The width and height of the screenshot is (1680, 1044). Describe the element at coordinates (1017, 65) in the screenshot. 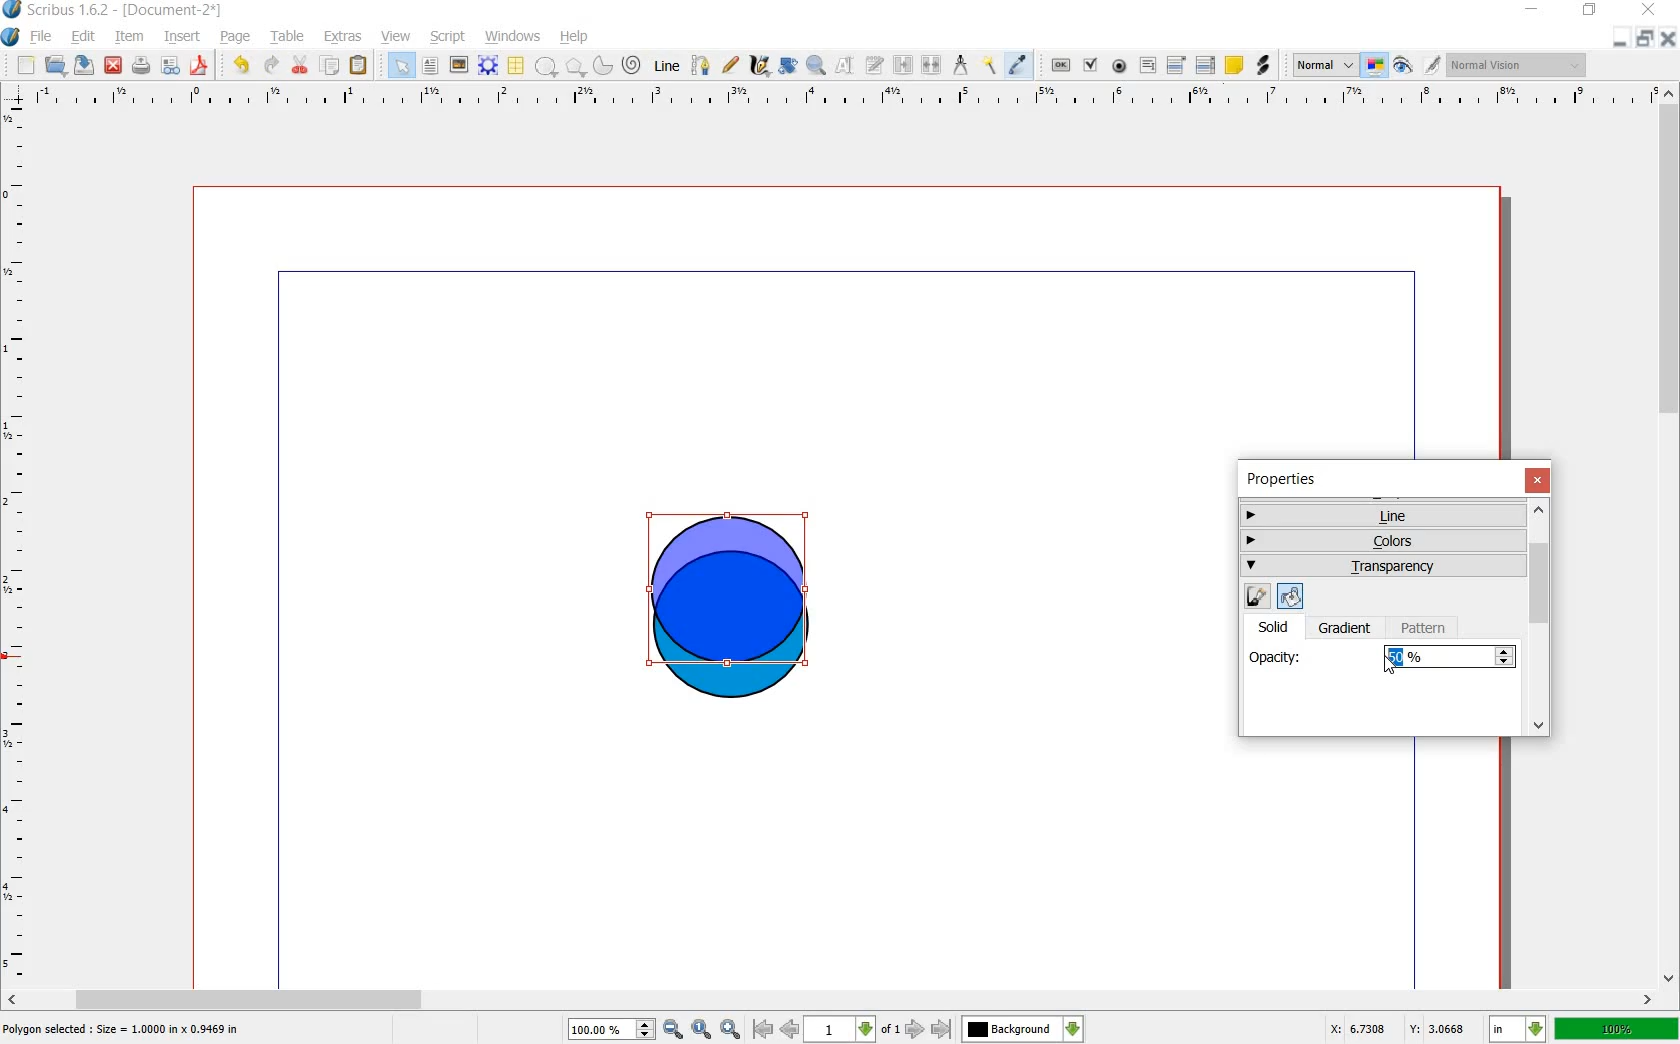

I see `eye dropper` at that location.